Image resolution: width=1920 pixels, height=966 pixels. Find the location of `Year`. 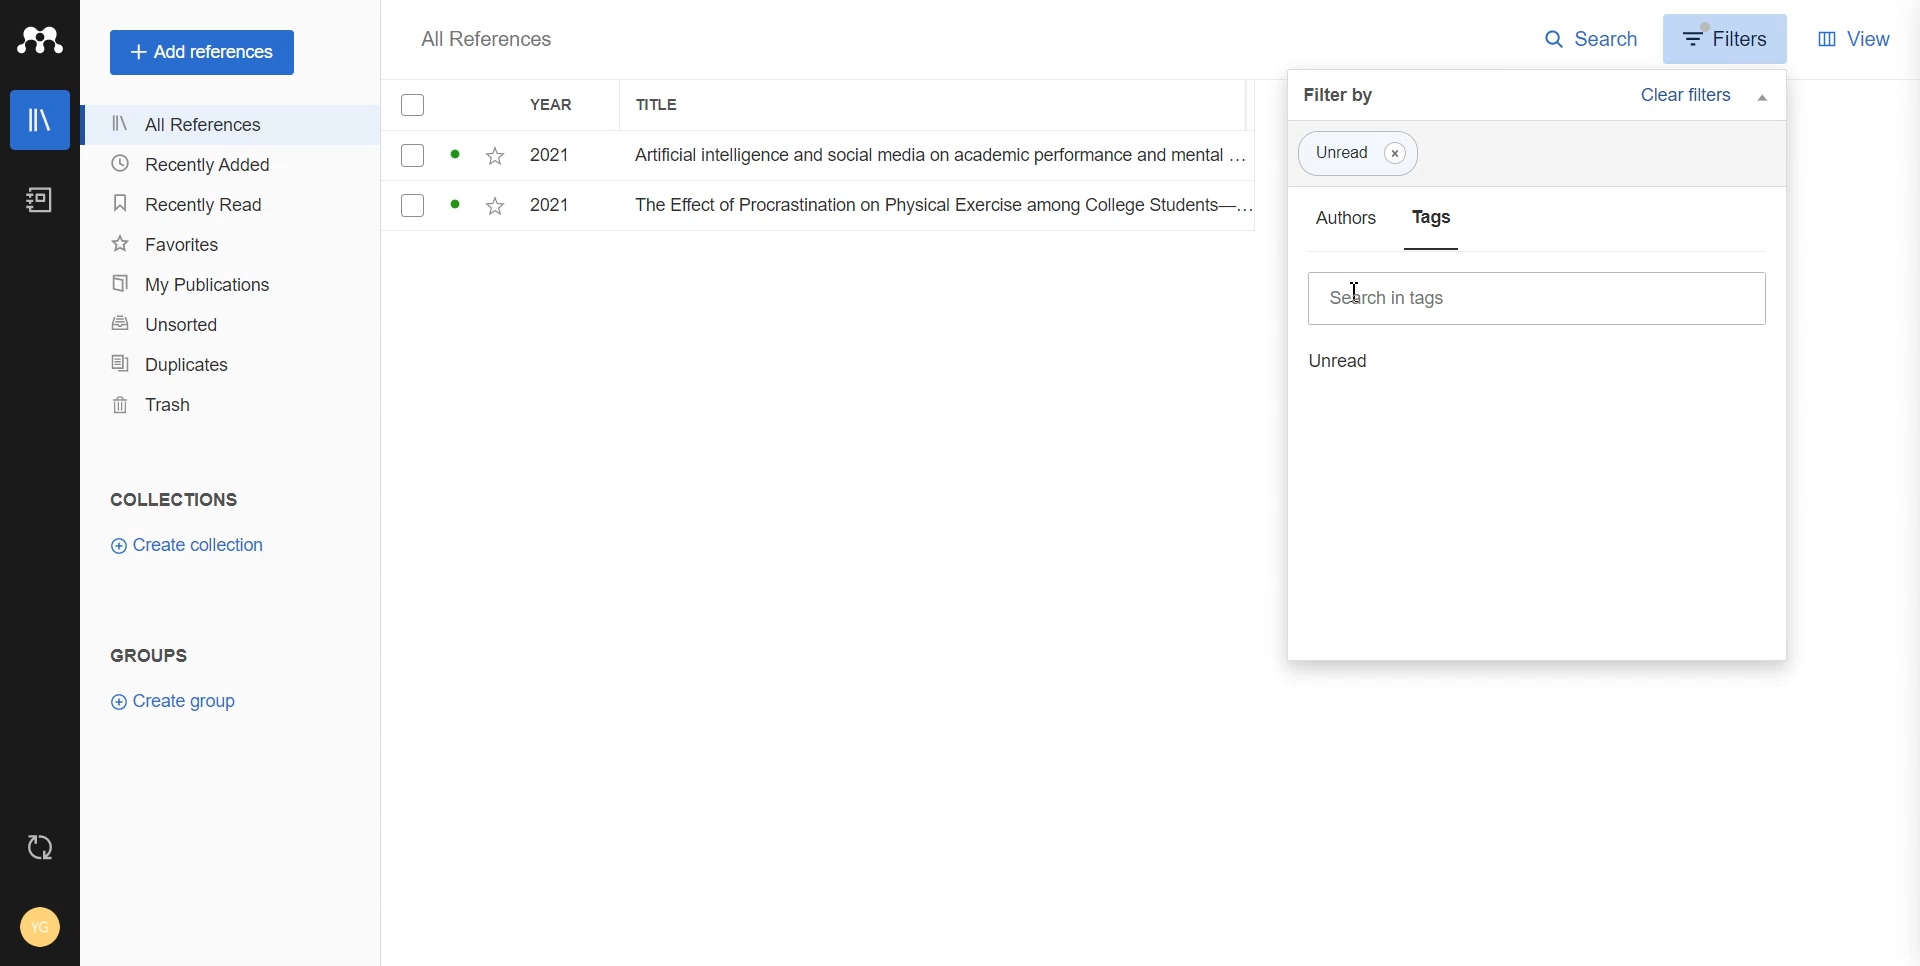

Year is located at coordinates (561, 106).